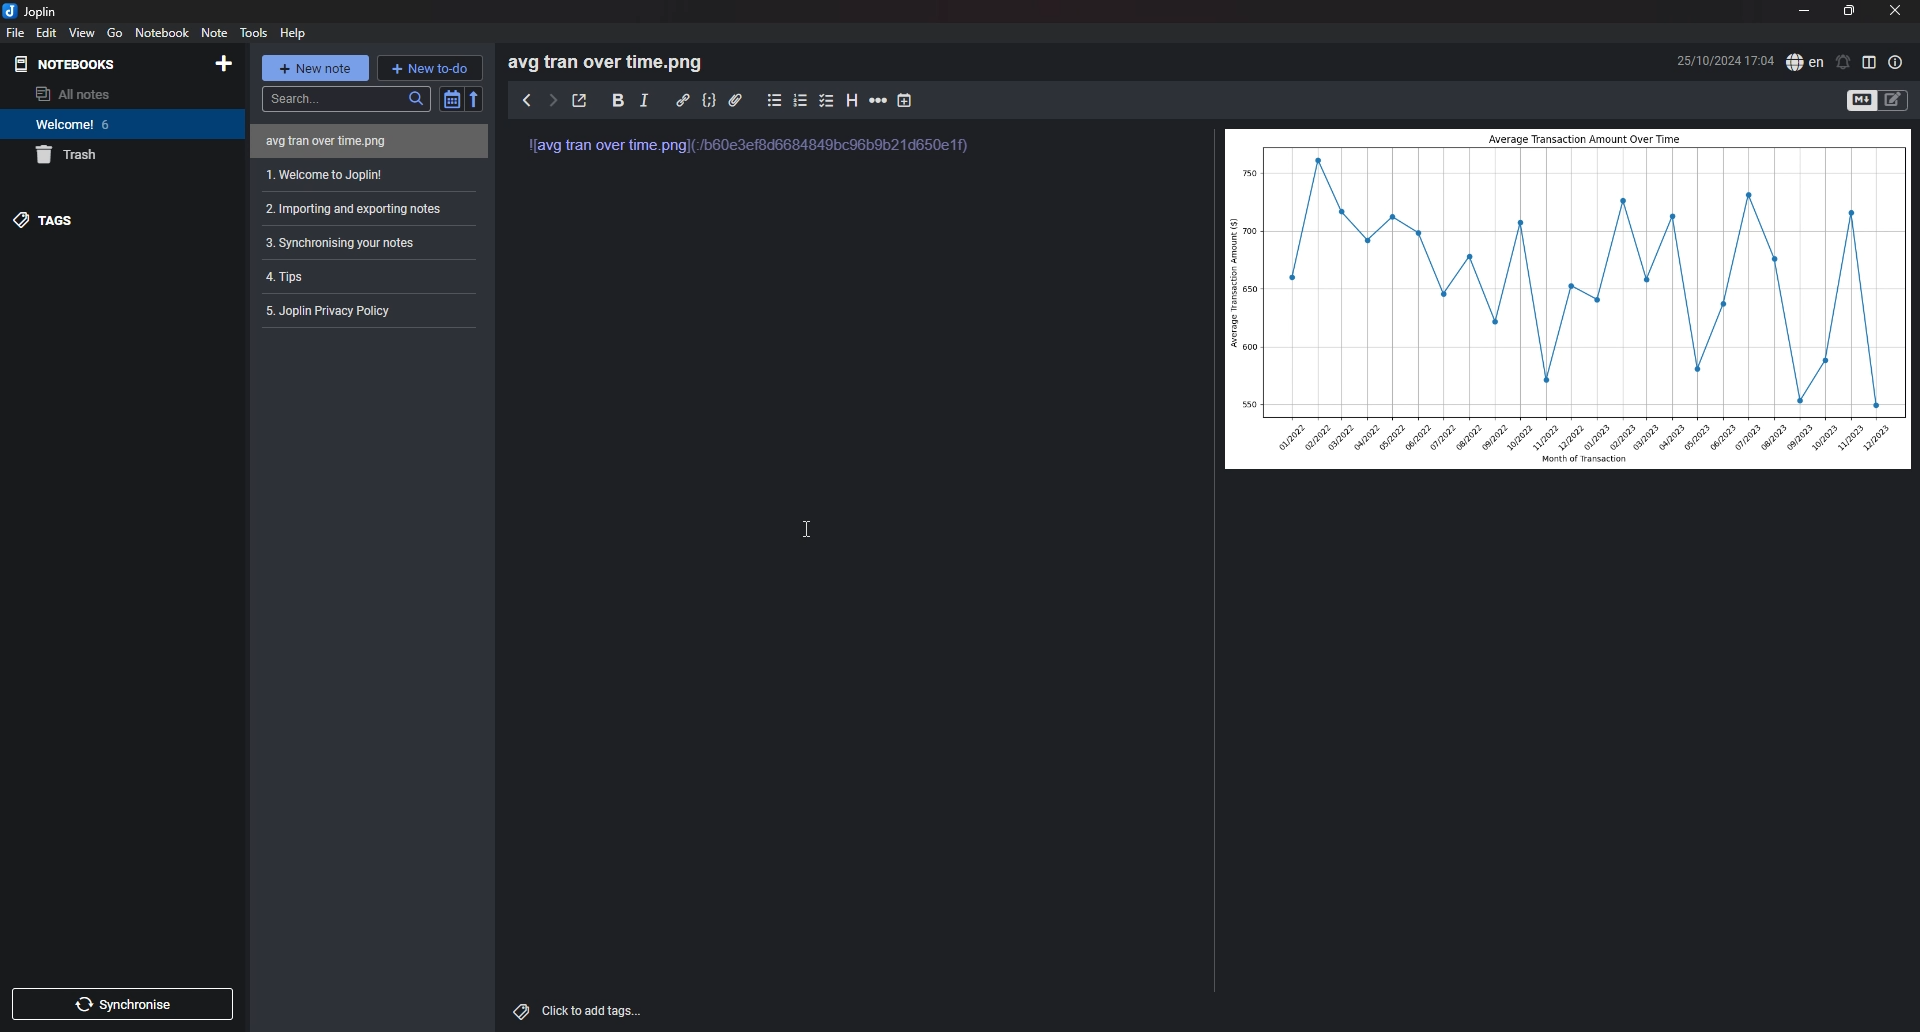  Describe the element at coordinates (879, 101) in the screenshot. I see `horizontal rule` at that location.